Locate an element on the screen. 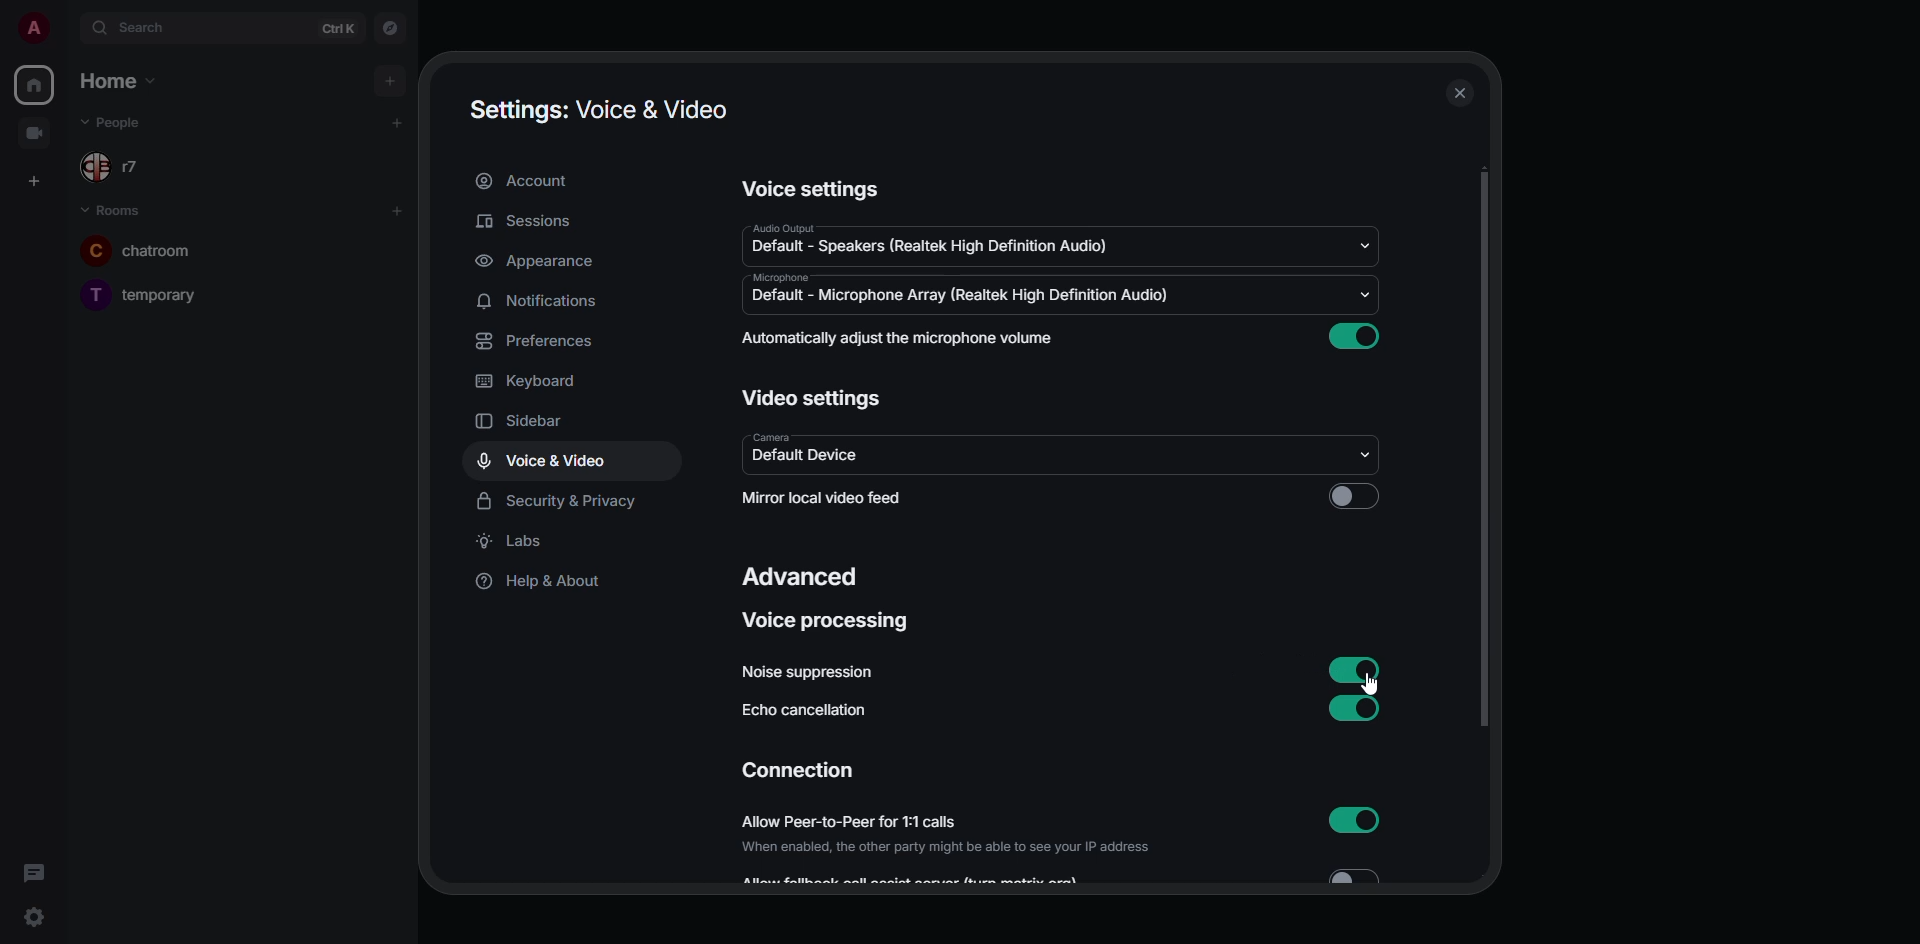 The height and width of the screenshot is (944, 1920). room is located at coordinates (111, 209).